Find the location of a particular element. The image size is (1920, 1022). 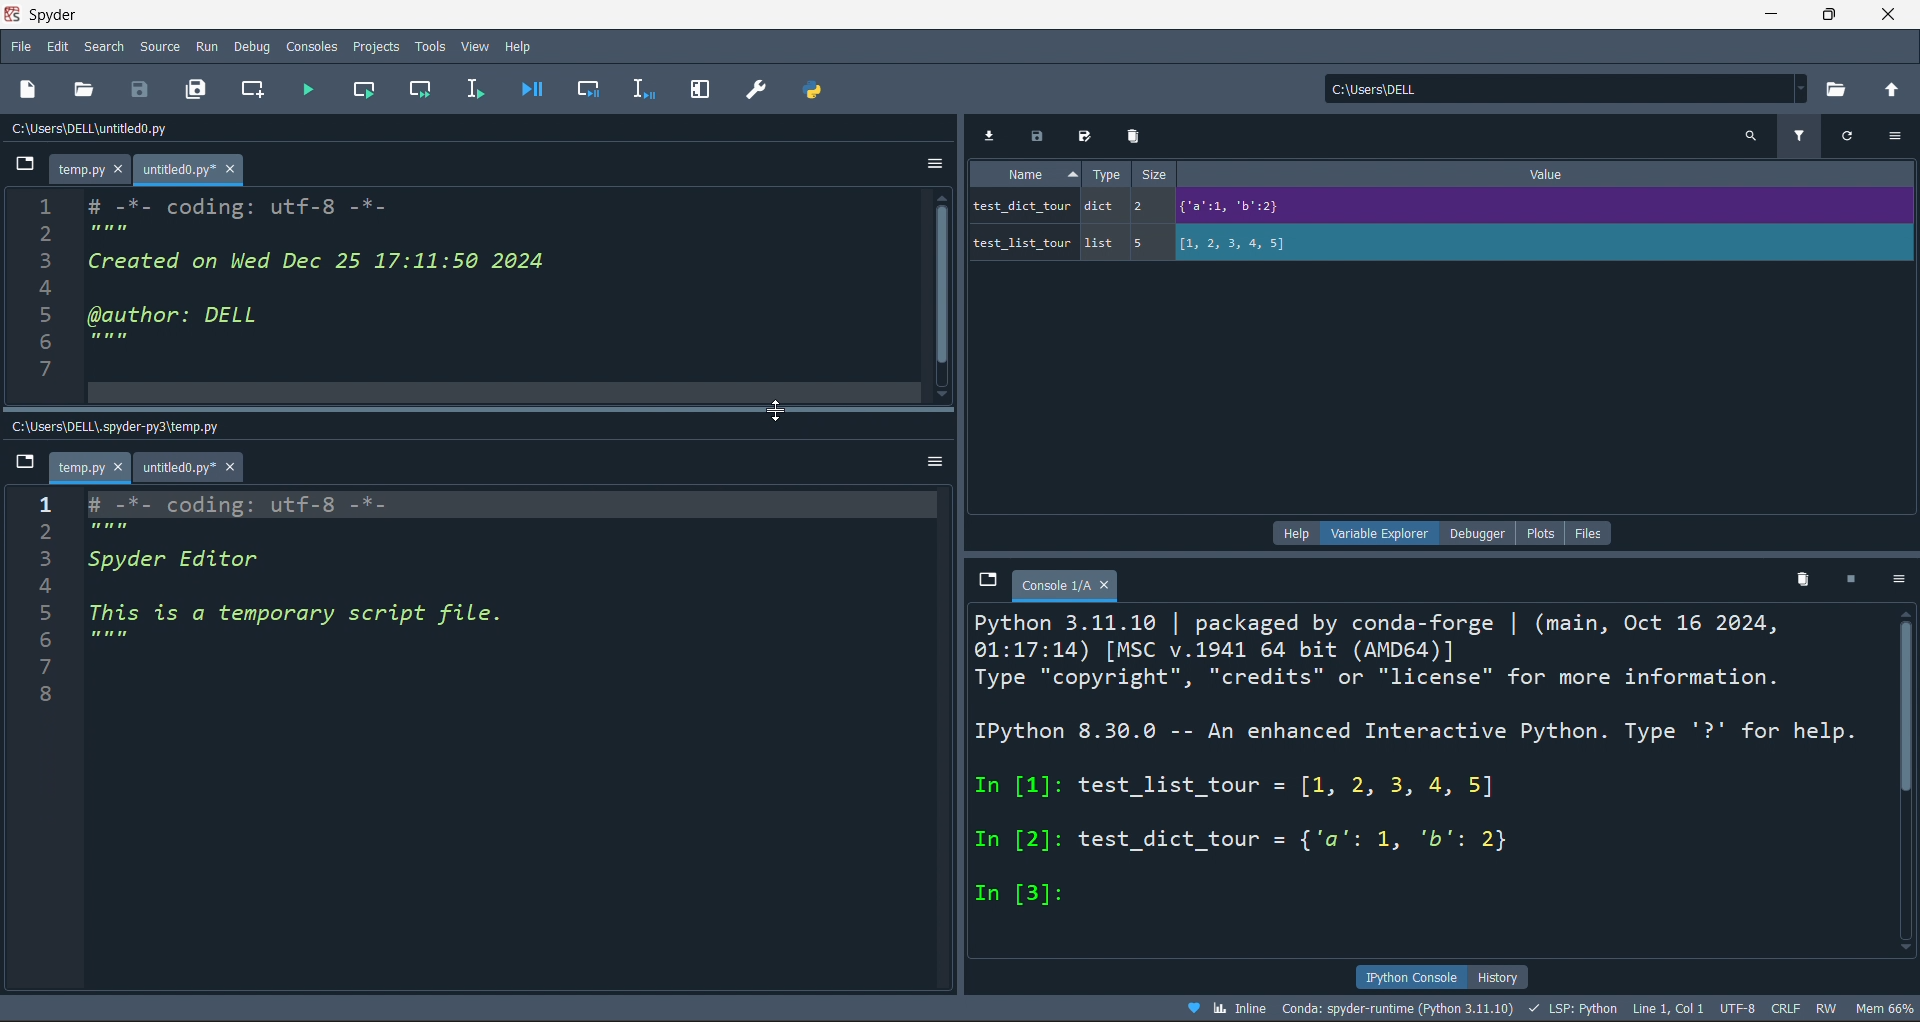

varable explorer is located at coordinates (1376, 535).